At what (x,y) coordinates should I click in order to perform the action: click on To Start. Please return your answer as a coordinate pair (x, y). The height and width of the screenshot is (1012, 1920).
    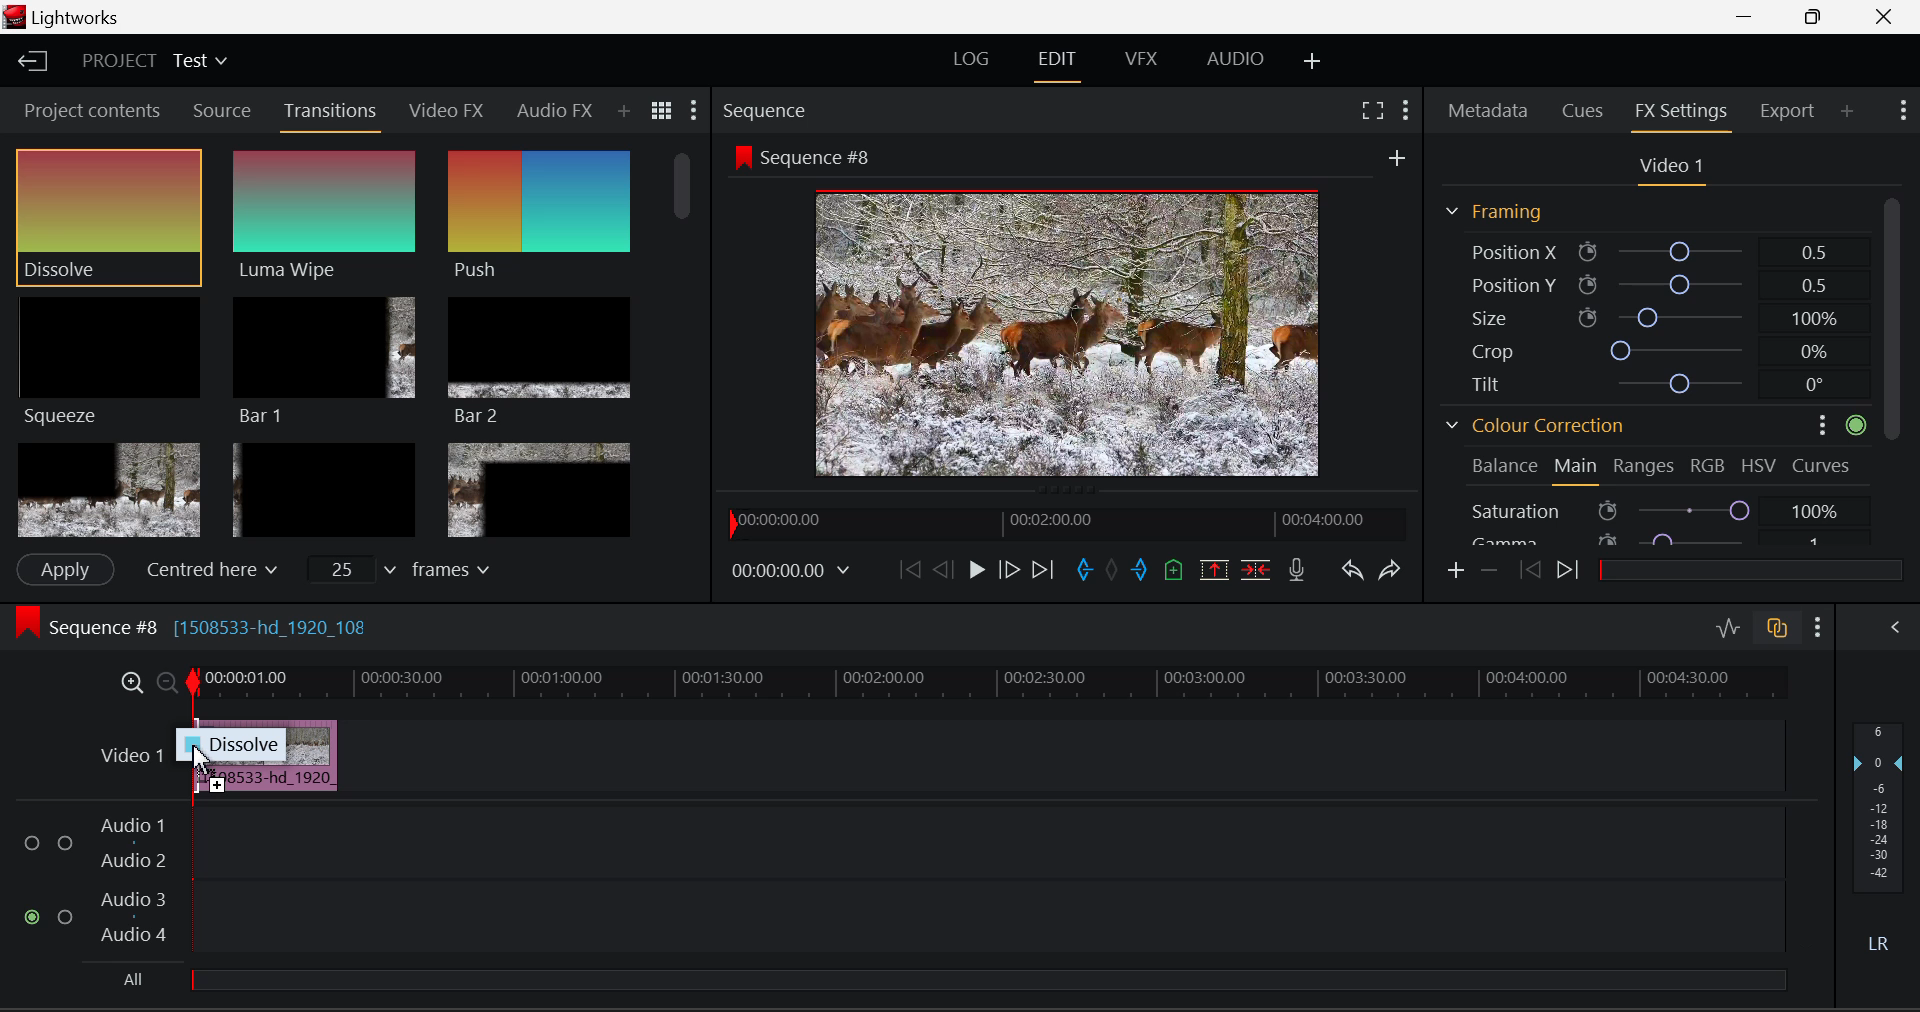
    Looking at the image, I should click on (908, 573).